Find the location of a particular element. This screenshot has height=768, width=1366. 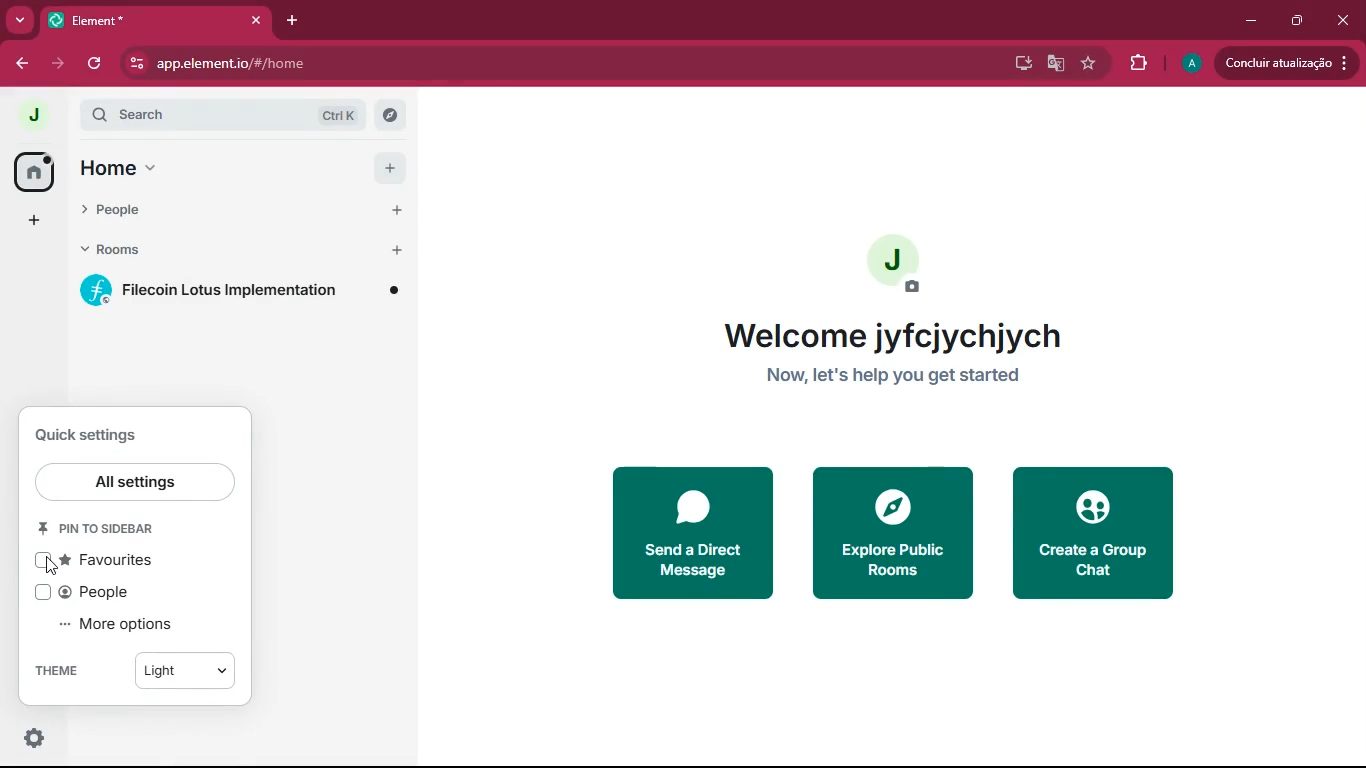

J is located at coordinates (43, 111).